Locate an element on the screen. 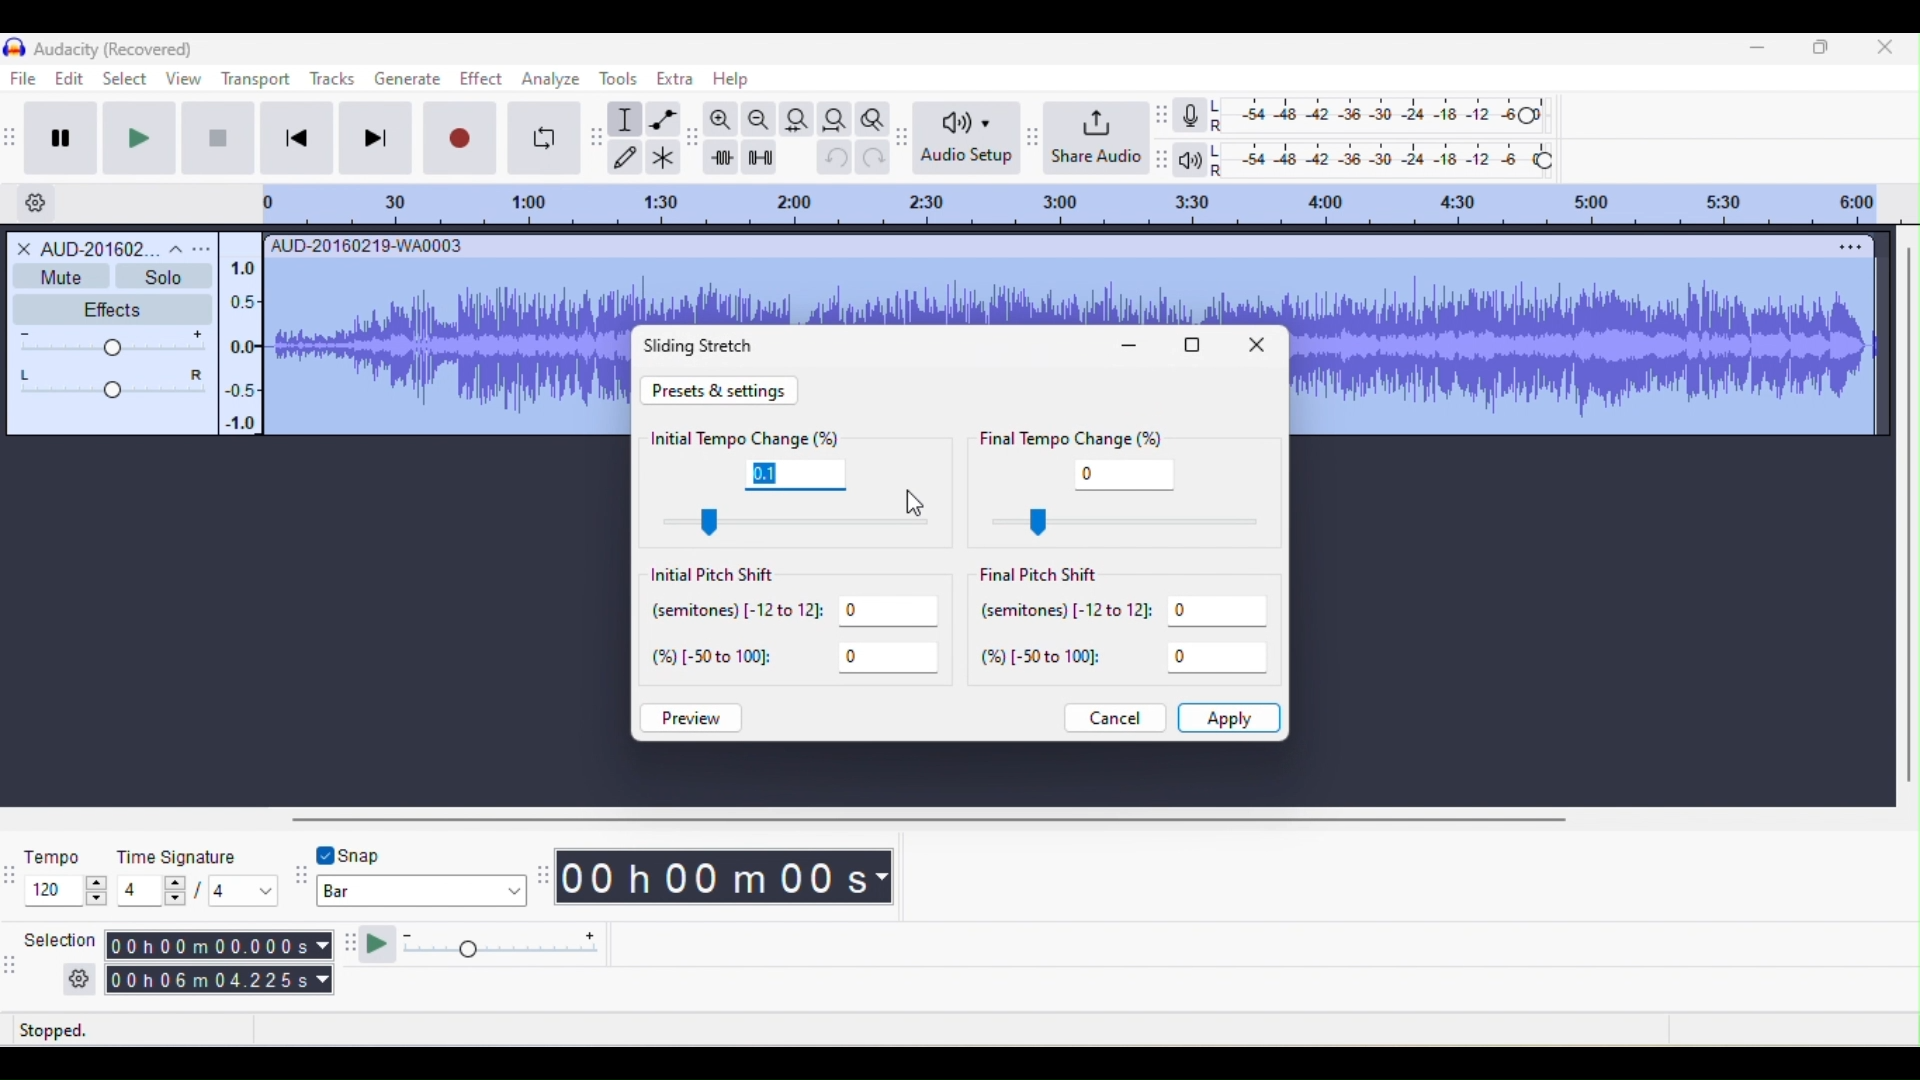  undo is located at coordinates (831, 162).